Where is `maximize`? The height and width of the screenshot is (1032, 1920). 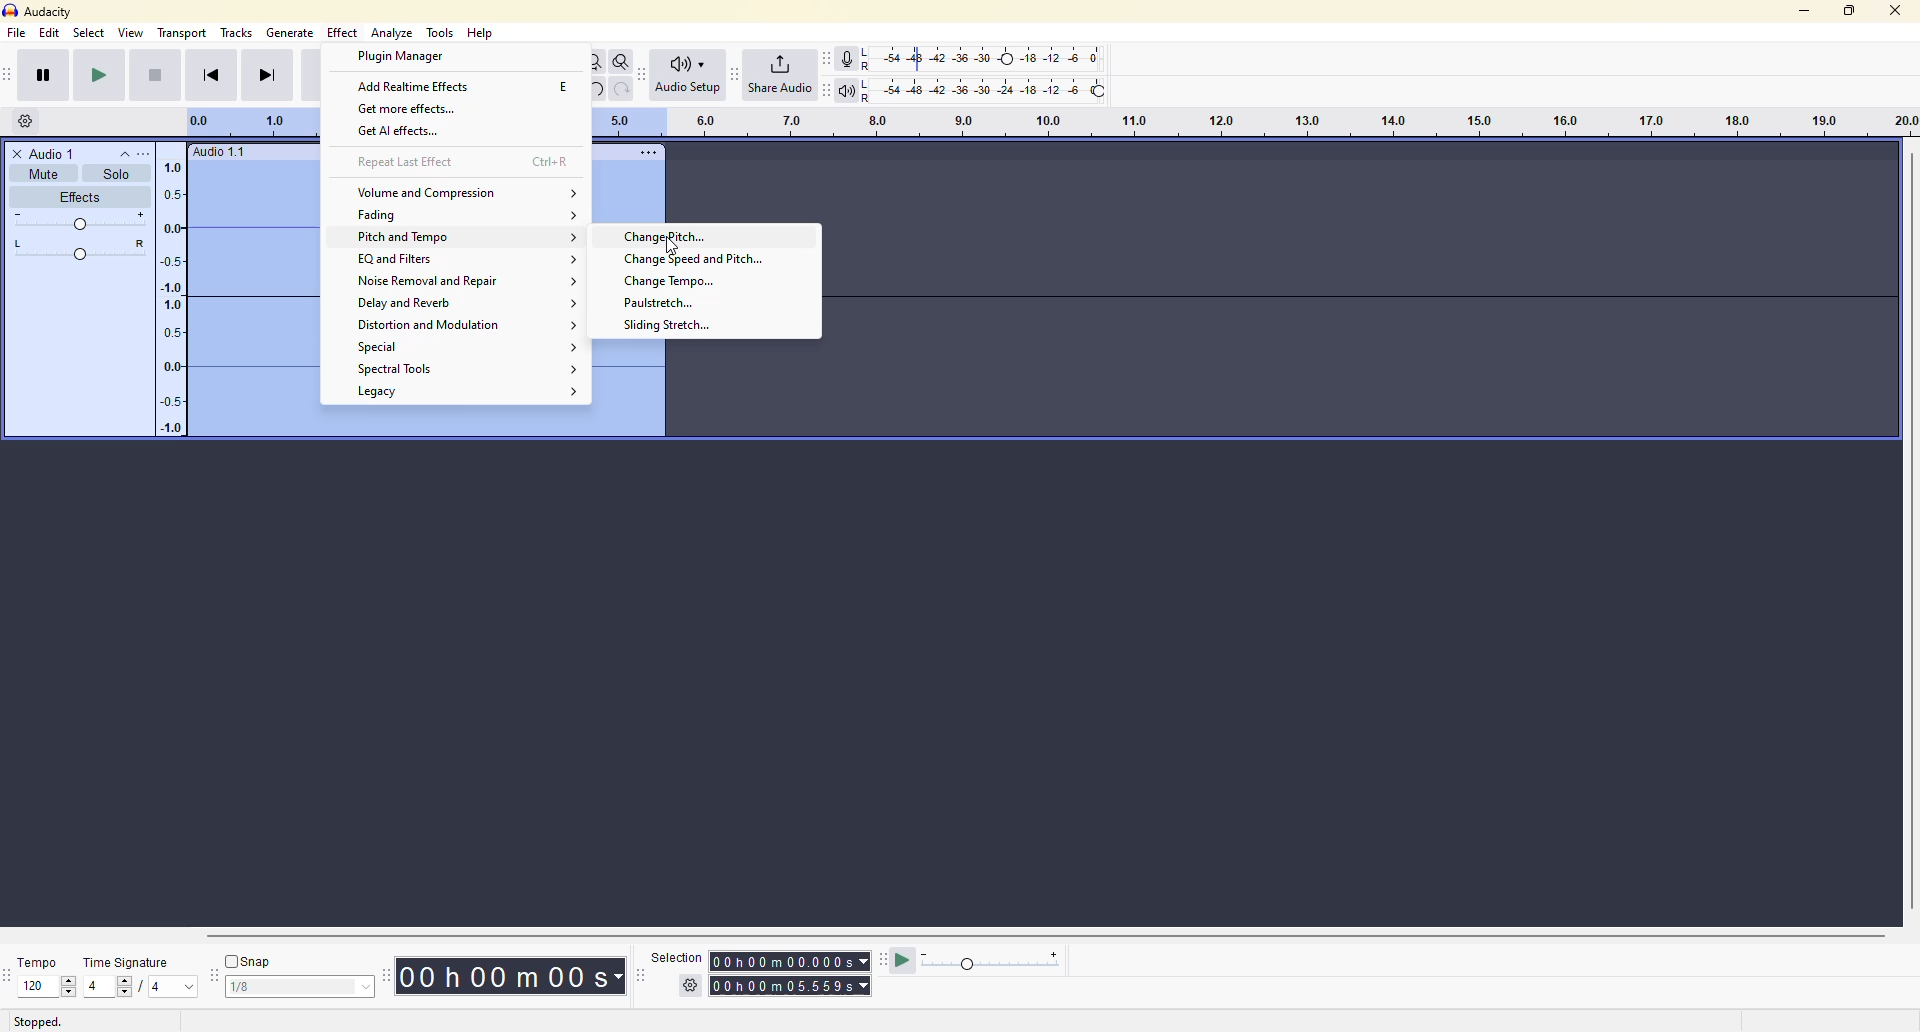 maximize is located at coordinates (1849, 9).